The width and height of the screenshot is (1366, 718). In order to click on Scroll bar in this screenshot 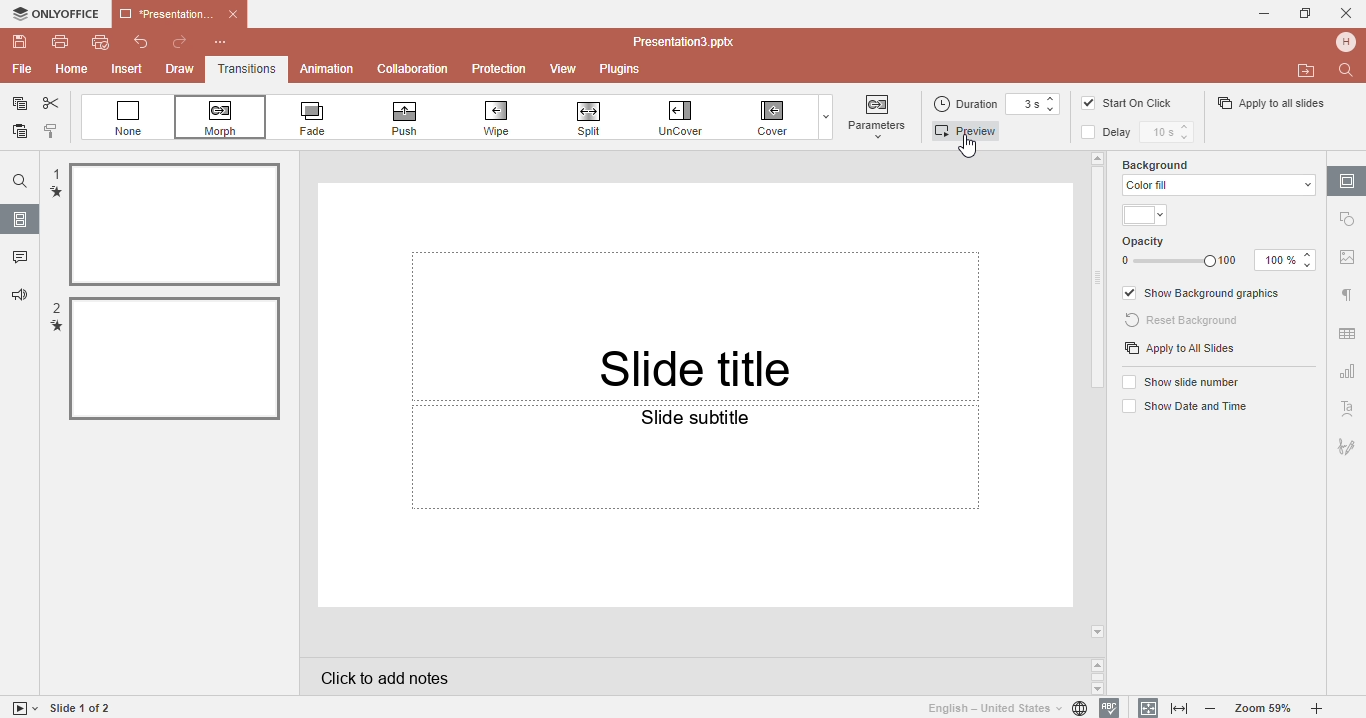, I will do `click(1099, 281)`.